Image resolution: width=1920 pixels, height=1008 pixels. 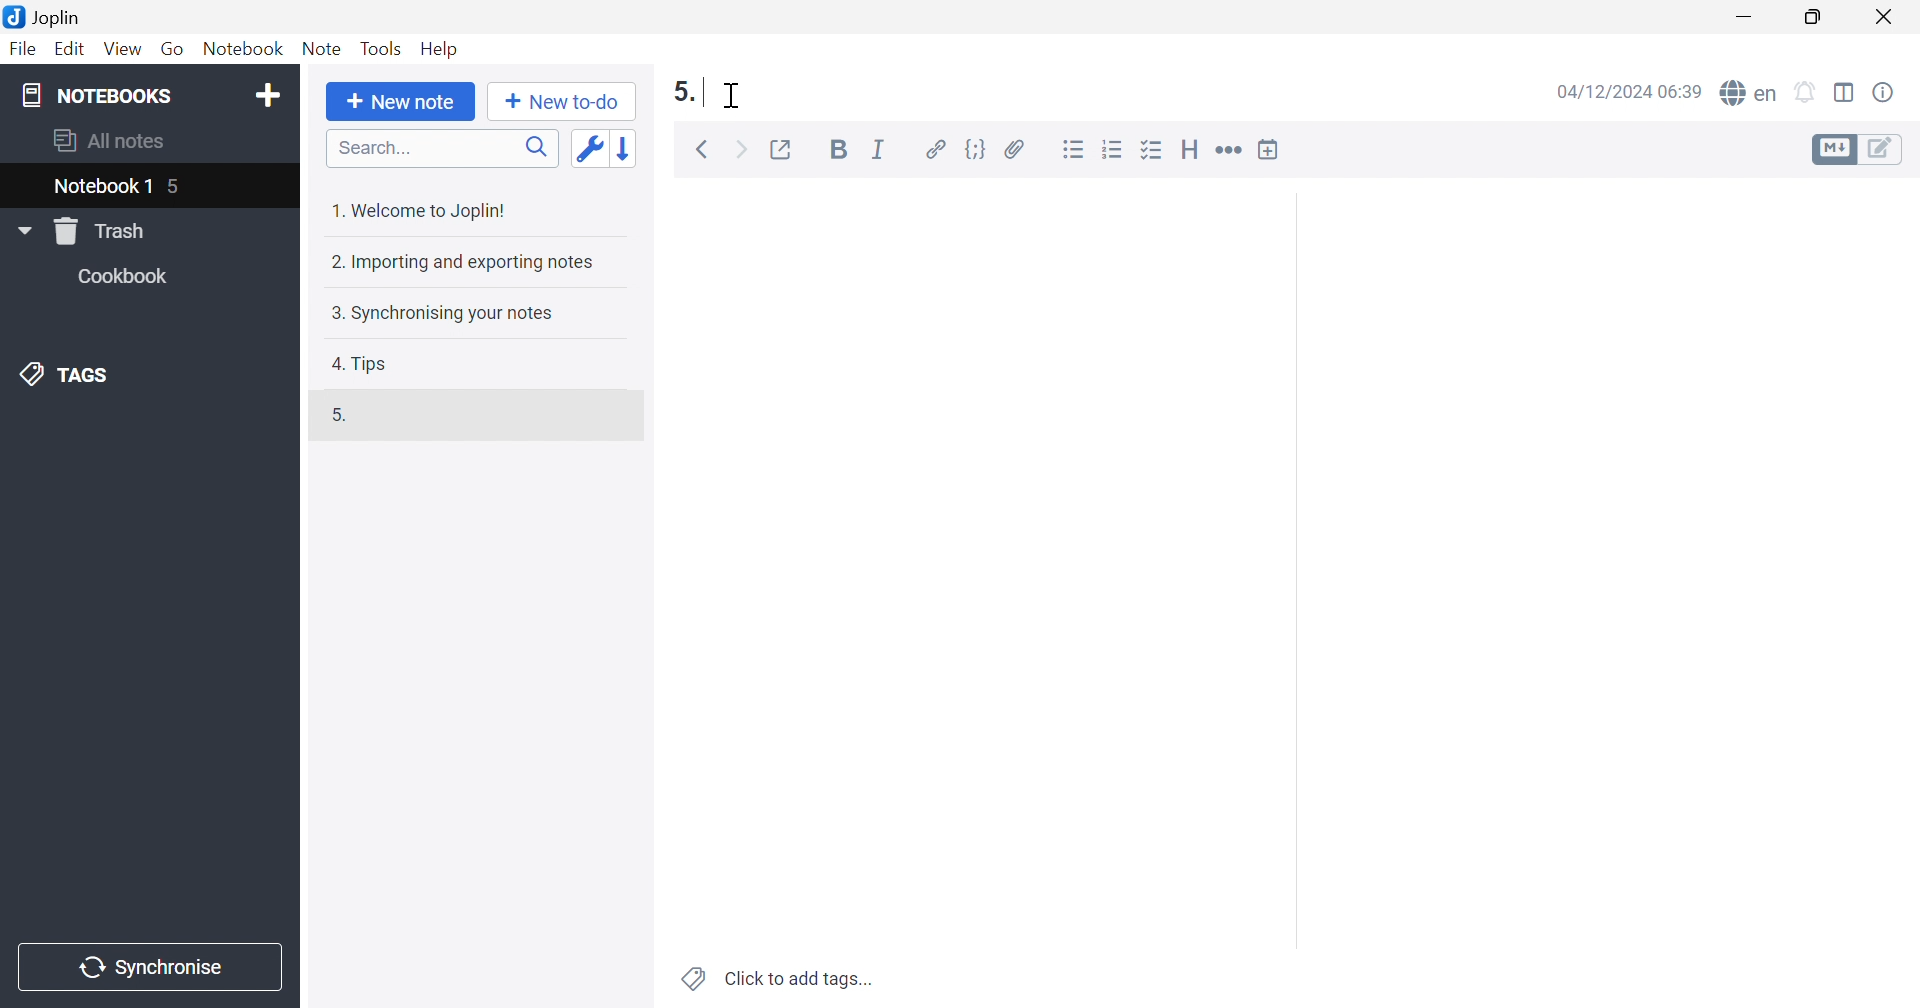 I want to click on Joplin, so click(x=49, y=19).